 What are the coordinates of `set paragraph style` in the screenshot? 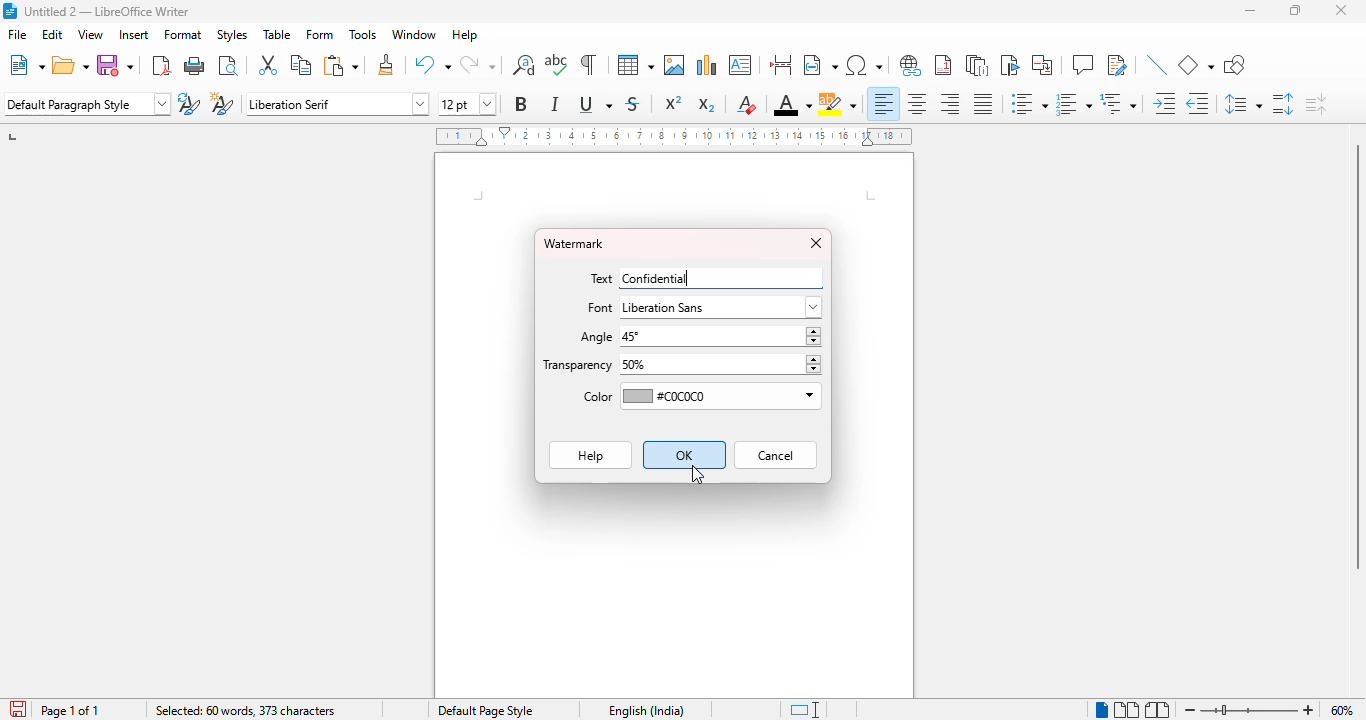 It's located at (87, 104).